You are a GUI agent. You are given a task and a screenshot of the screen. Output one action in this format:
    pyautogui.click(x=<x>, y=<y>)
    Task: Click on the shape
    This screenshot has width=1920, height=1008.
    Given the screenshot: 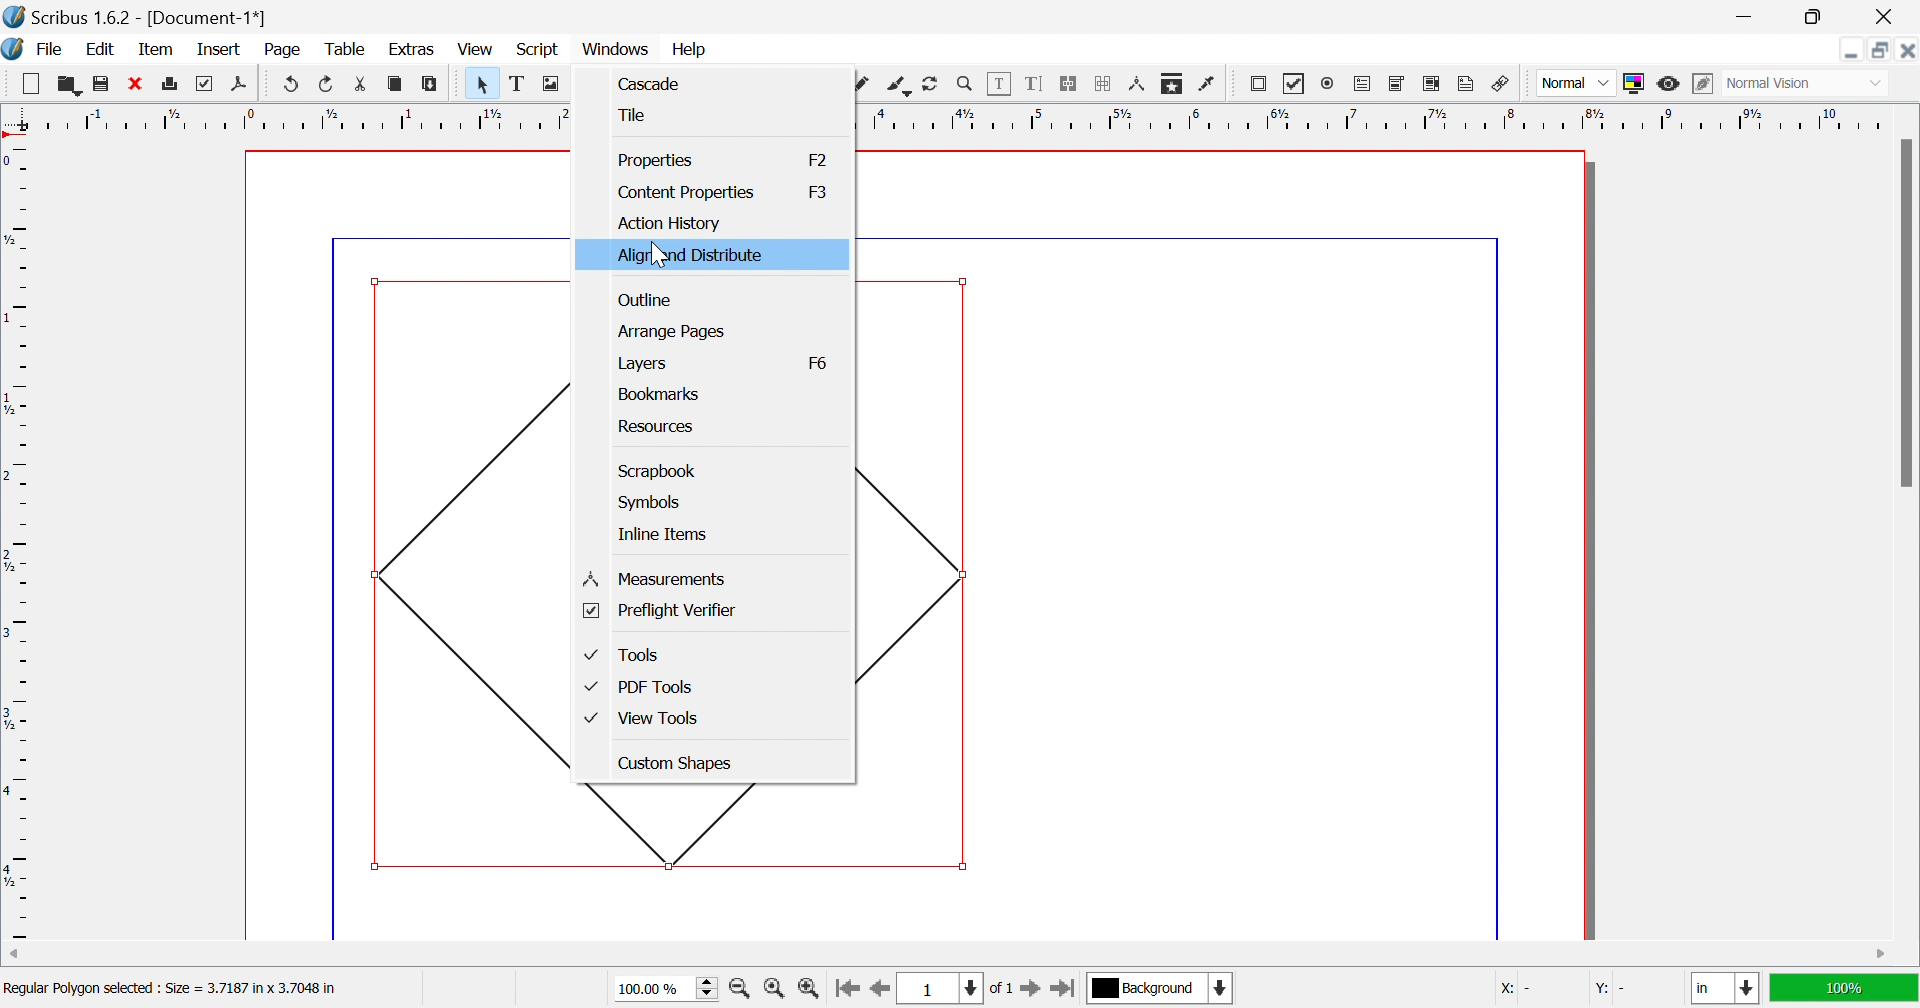 What is the action you would take?
    pyautogui.click(x=927, y=572)
    